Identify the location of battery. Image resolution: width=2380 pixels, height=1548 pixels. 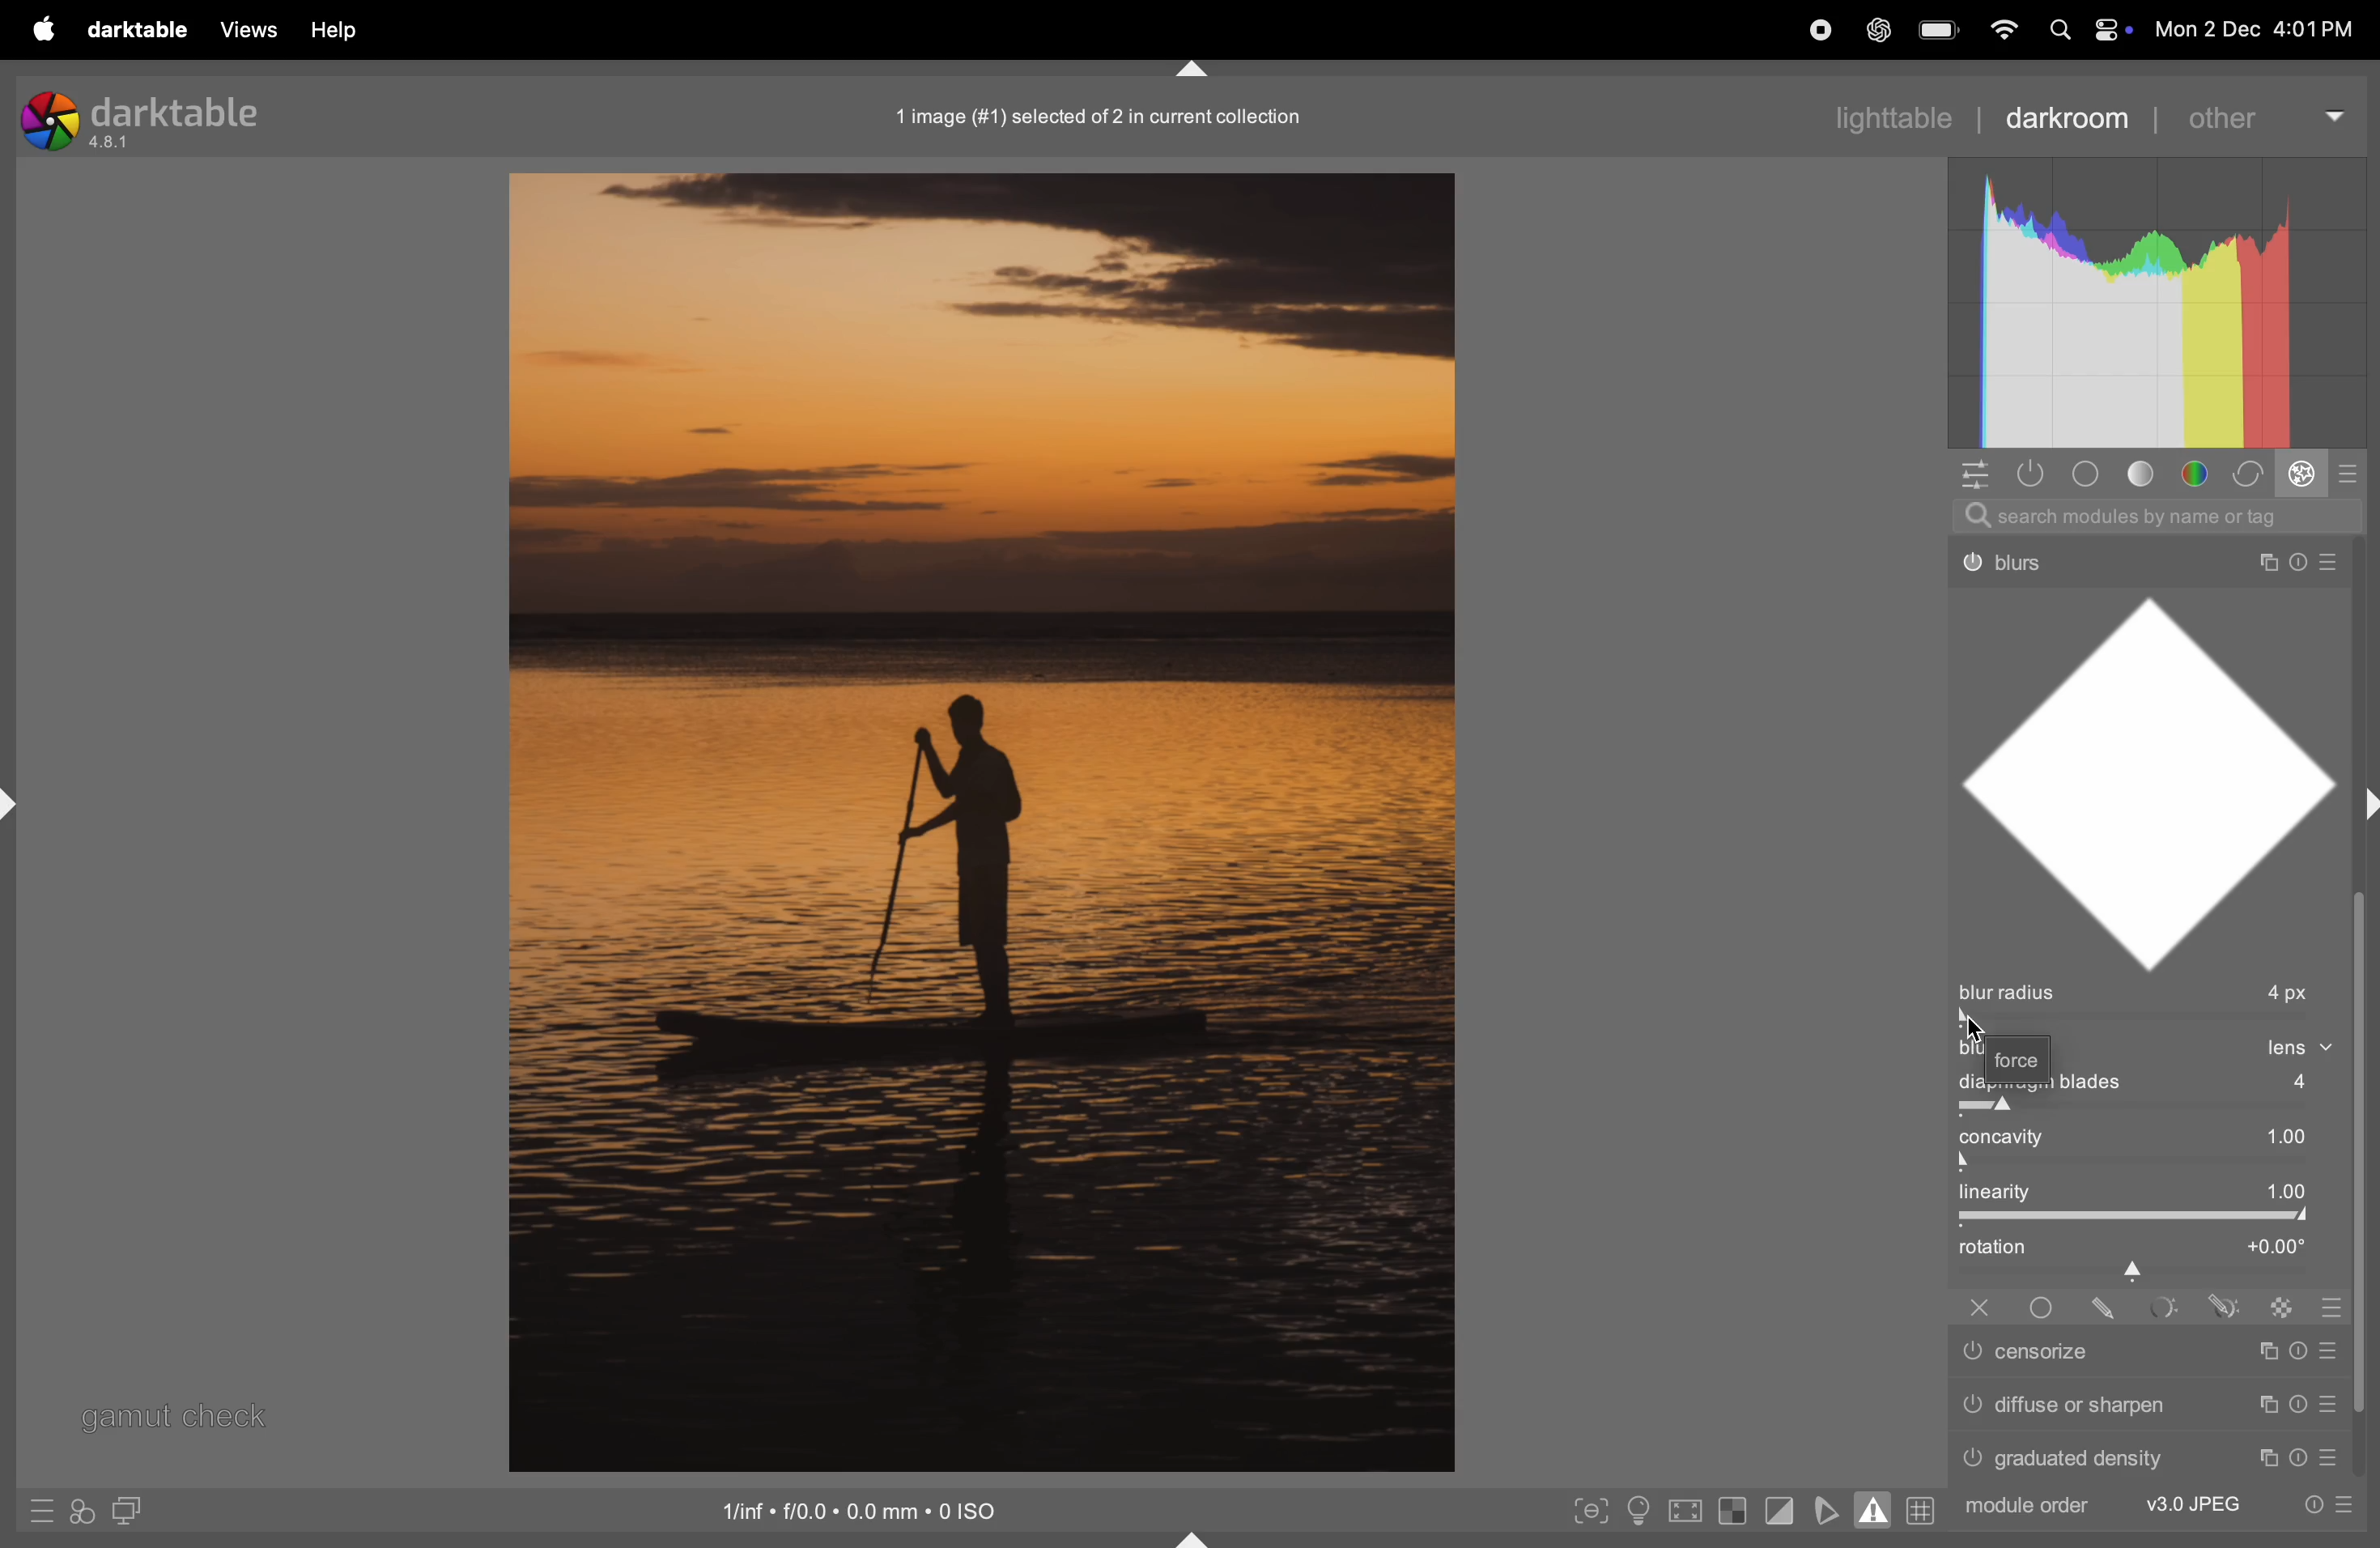
(1940, 28).